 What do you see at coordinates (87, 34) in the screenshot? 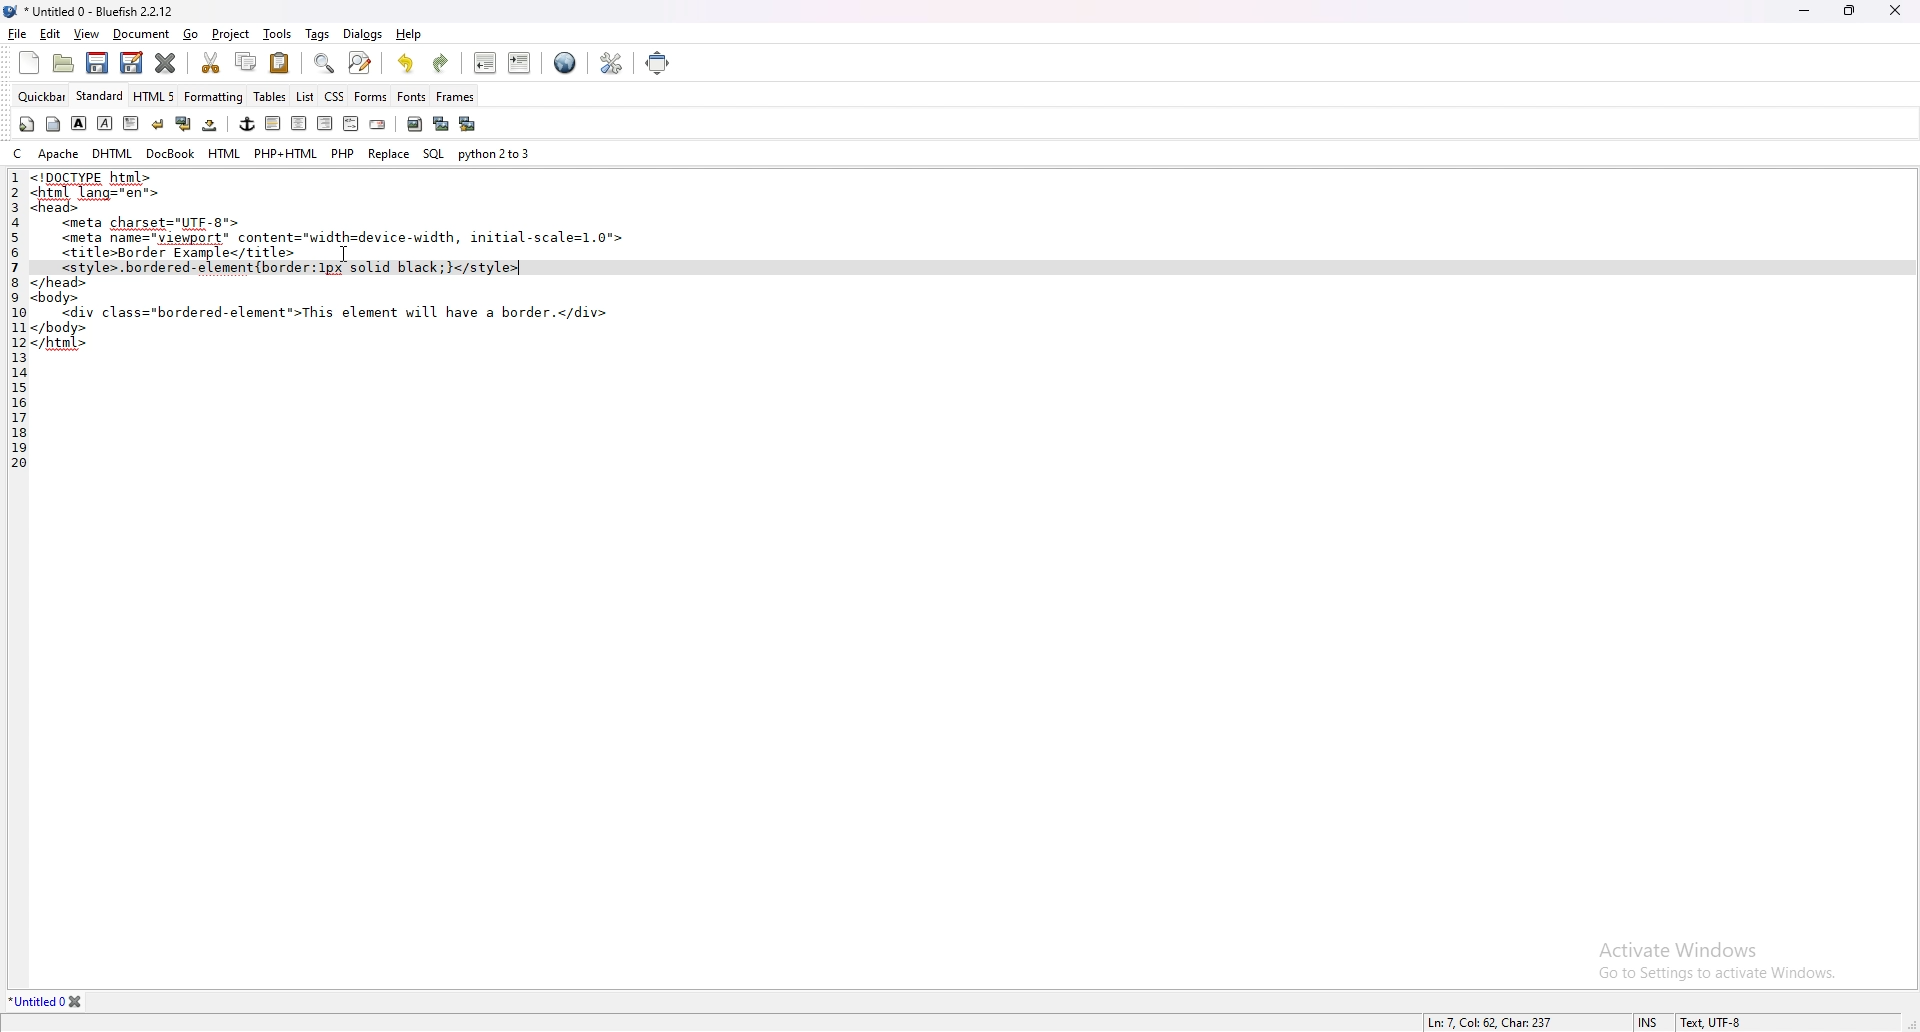
I see `view` at bounding box center [87, 34].